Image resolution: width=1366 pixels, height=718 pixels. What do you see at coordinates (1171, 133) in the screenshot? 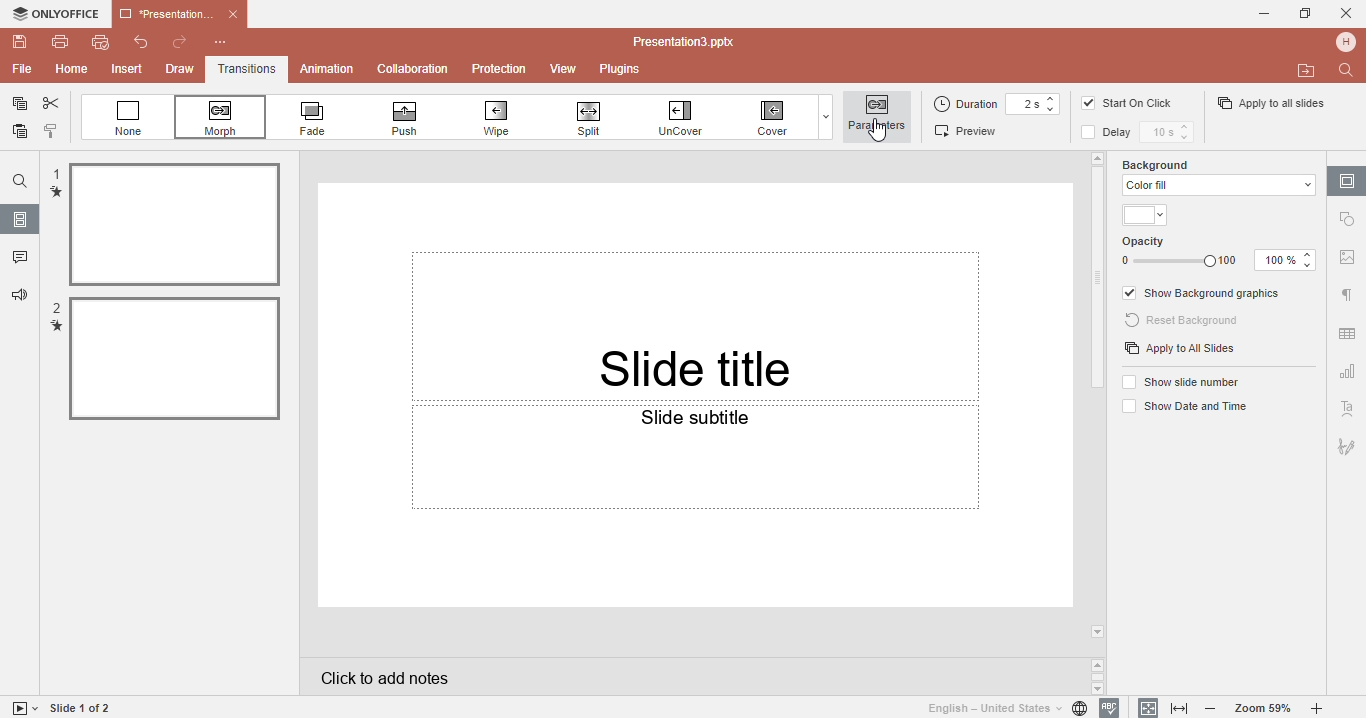
I see `Delay time setting` at bounding box center [1171, 133].